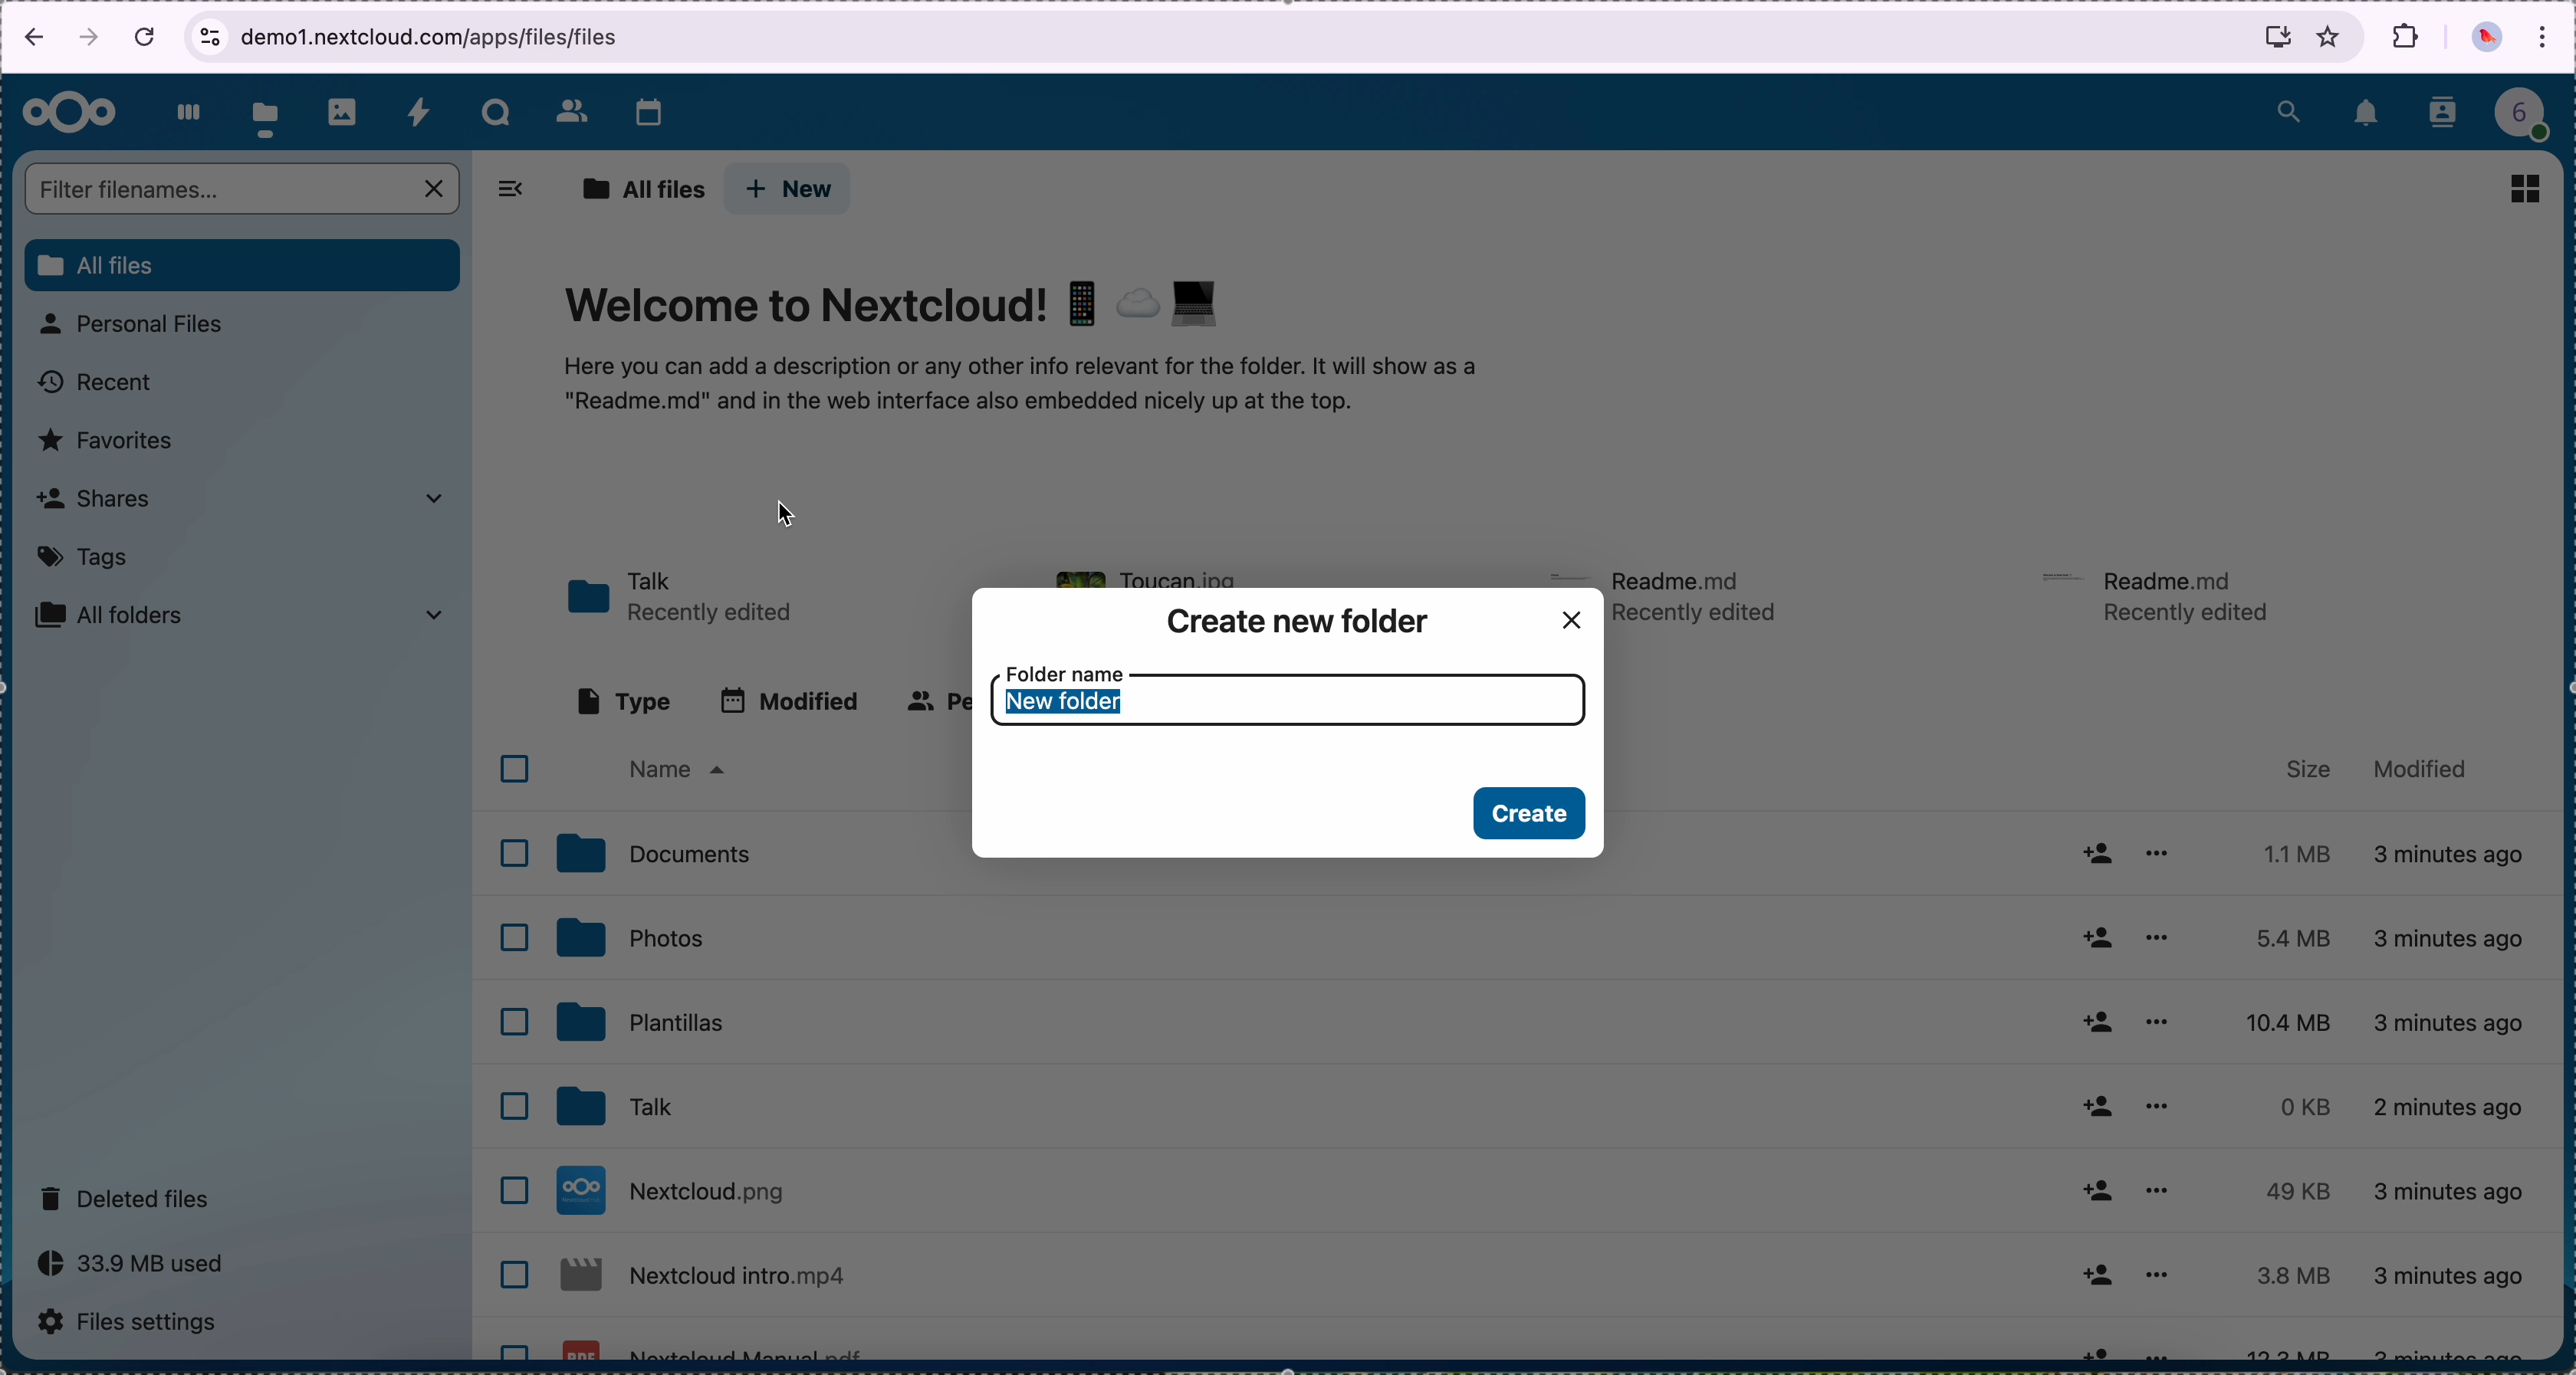 The image size is (2576, 1375). Describe the element at coordinates (2279, 1349) in the screenshot. I see `12.2 MB` at that location.